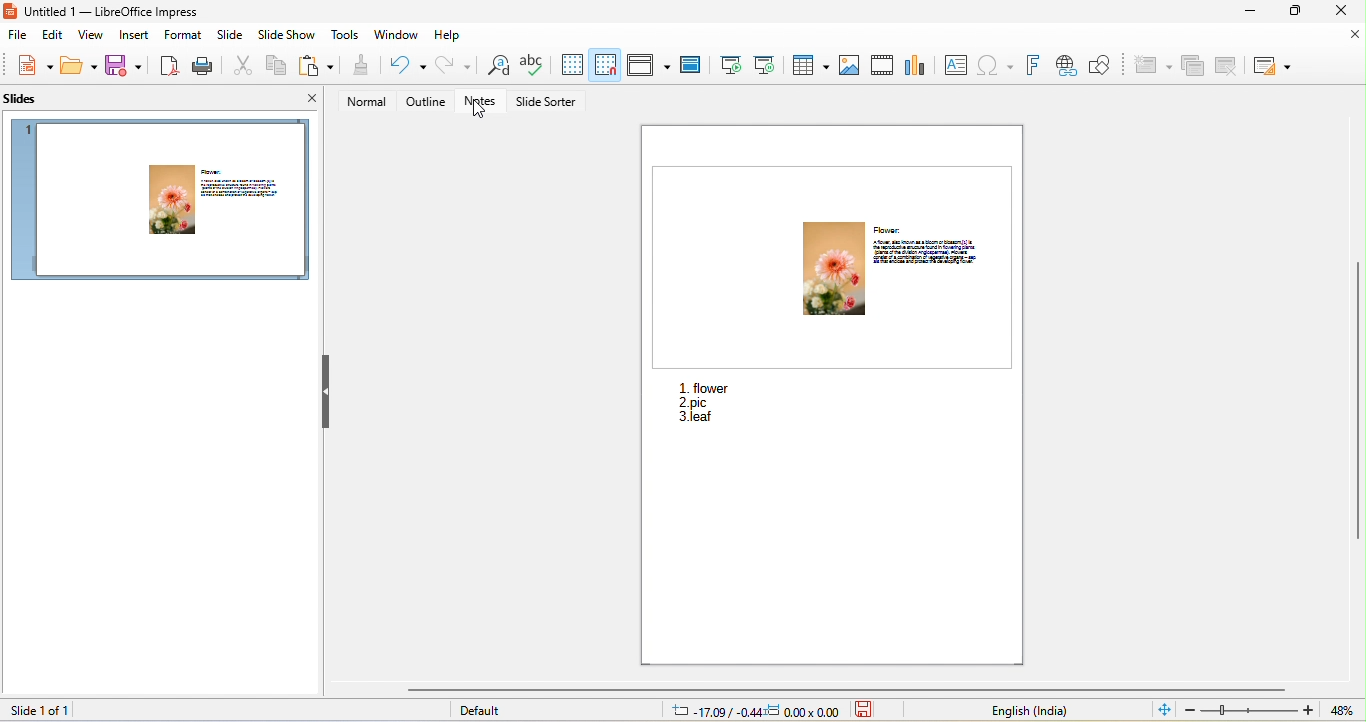  I want to click on insert, so click(134, 35).